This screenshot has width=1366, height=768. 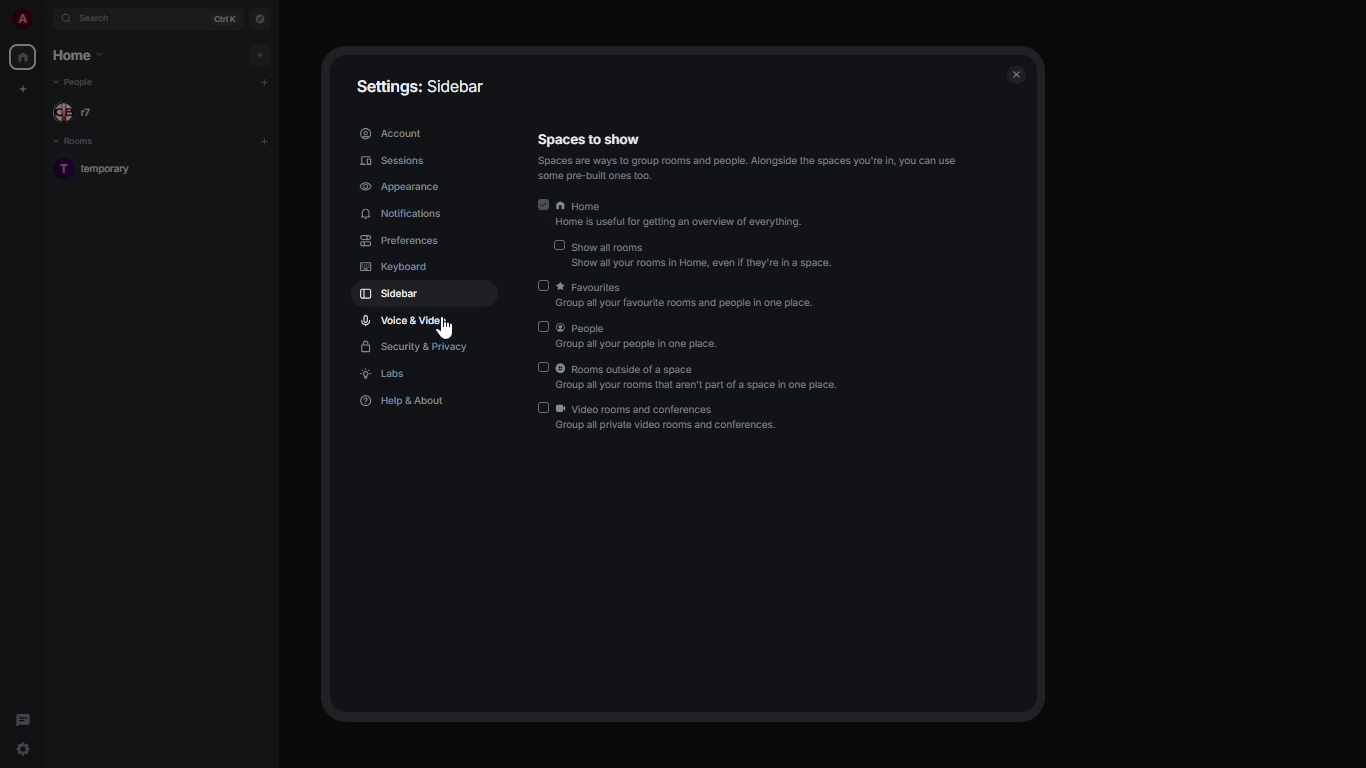 I want to click on settings: sidebar, so click(x=421, y=85).